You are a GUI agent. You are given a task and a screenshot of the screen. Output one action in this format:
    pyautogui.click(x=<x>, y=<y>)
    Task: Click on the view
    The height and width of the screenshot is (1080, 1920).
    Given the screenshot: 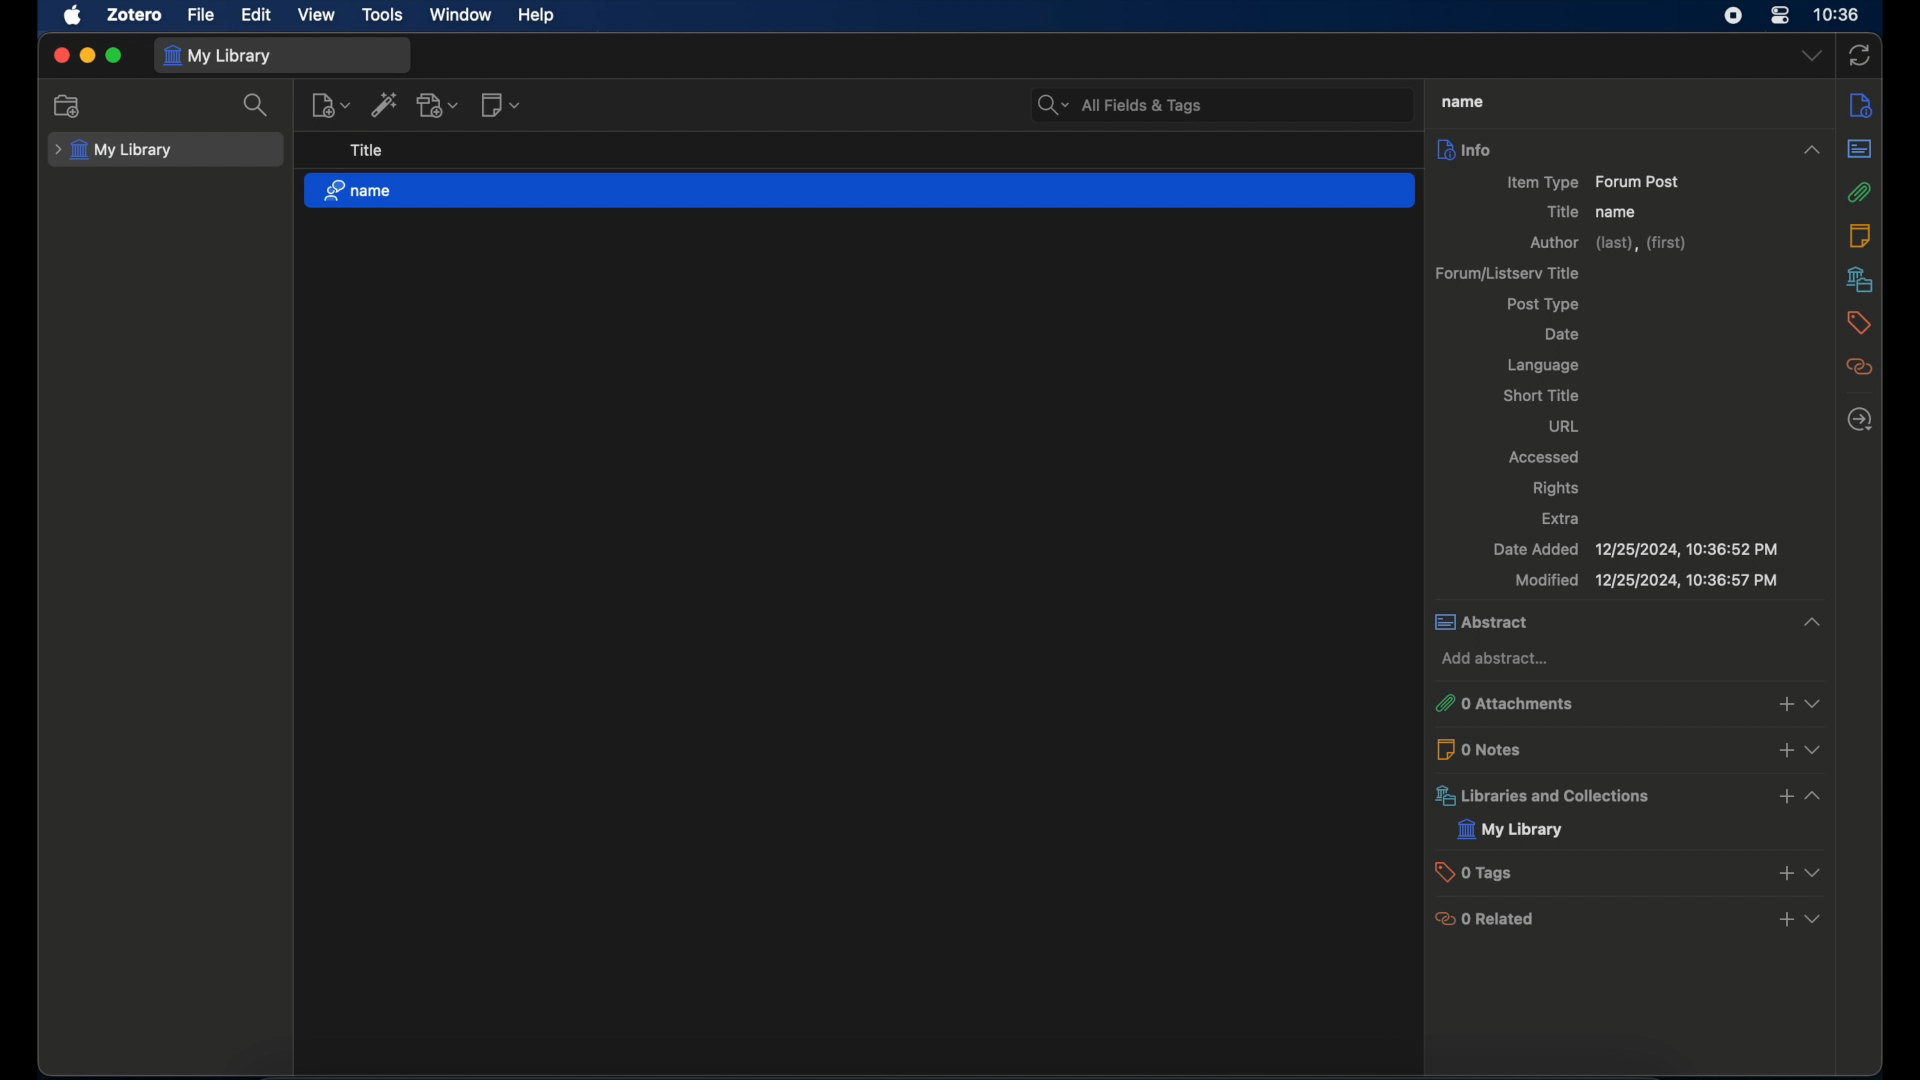 What is the action you would take?
    pyautogui.click(x=318, y=15)
    